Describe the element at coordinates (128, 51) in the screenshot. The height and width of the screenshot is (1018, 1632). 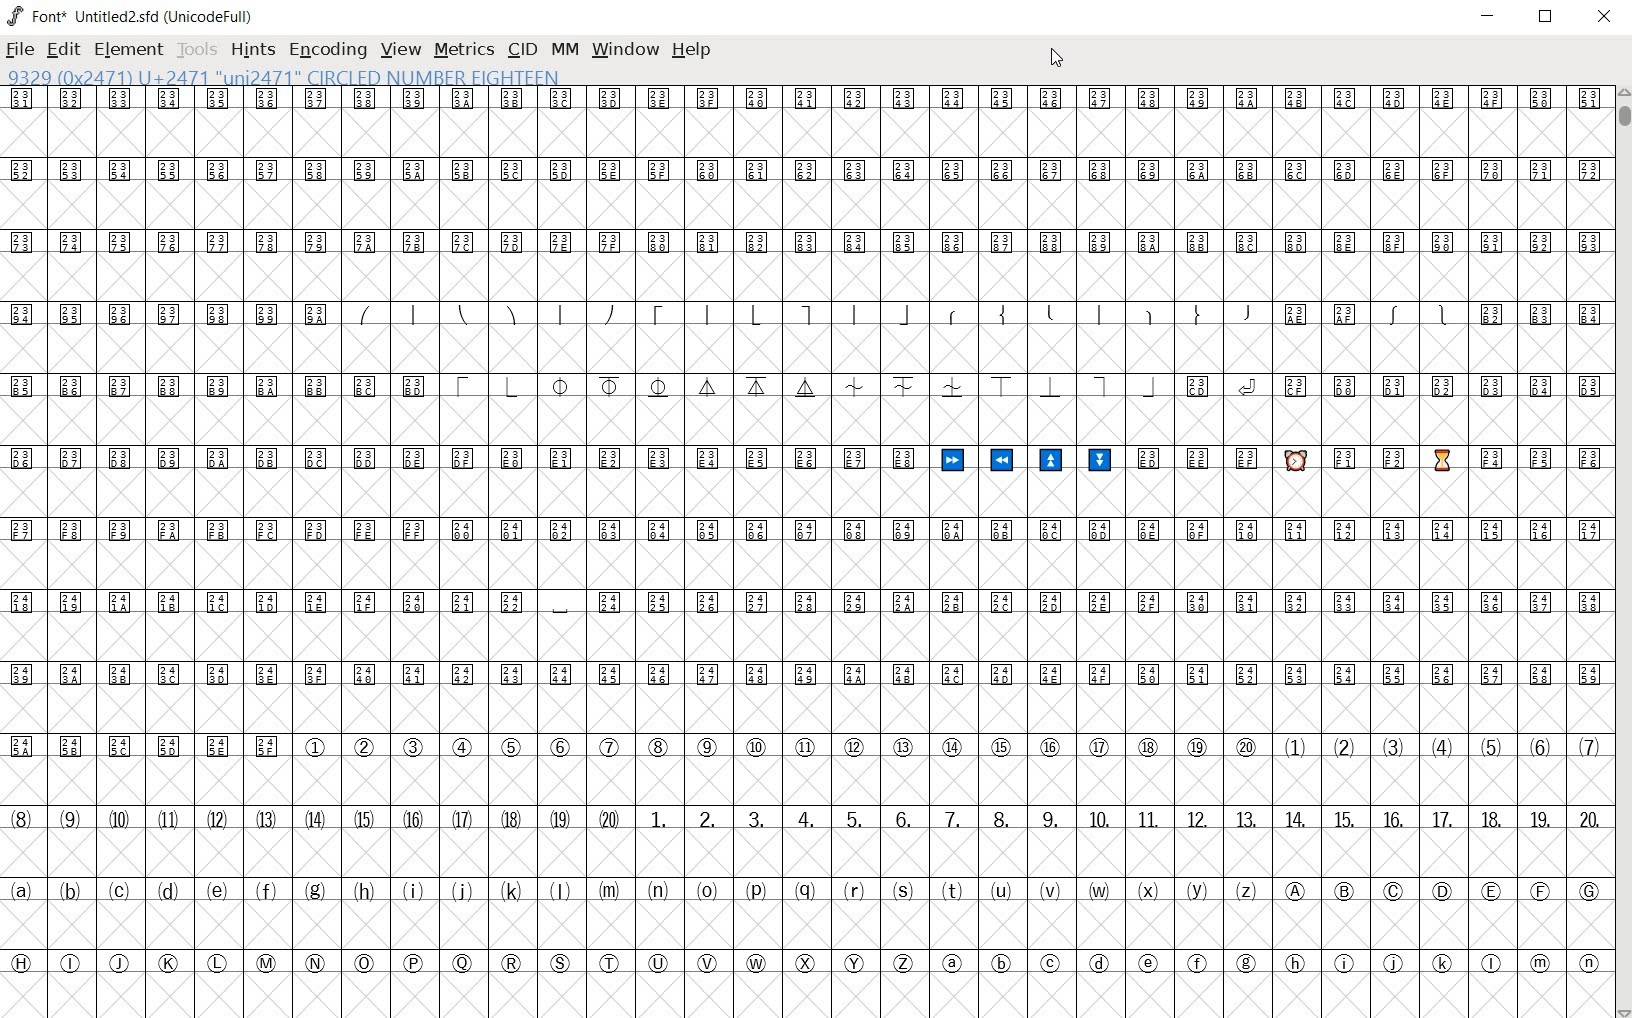
I see `element` at that location.